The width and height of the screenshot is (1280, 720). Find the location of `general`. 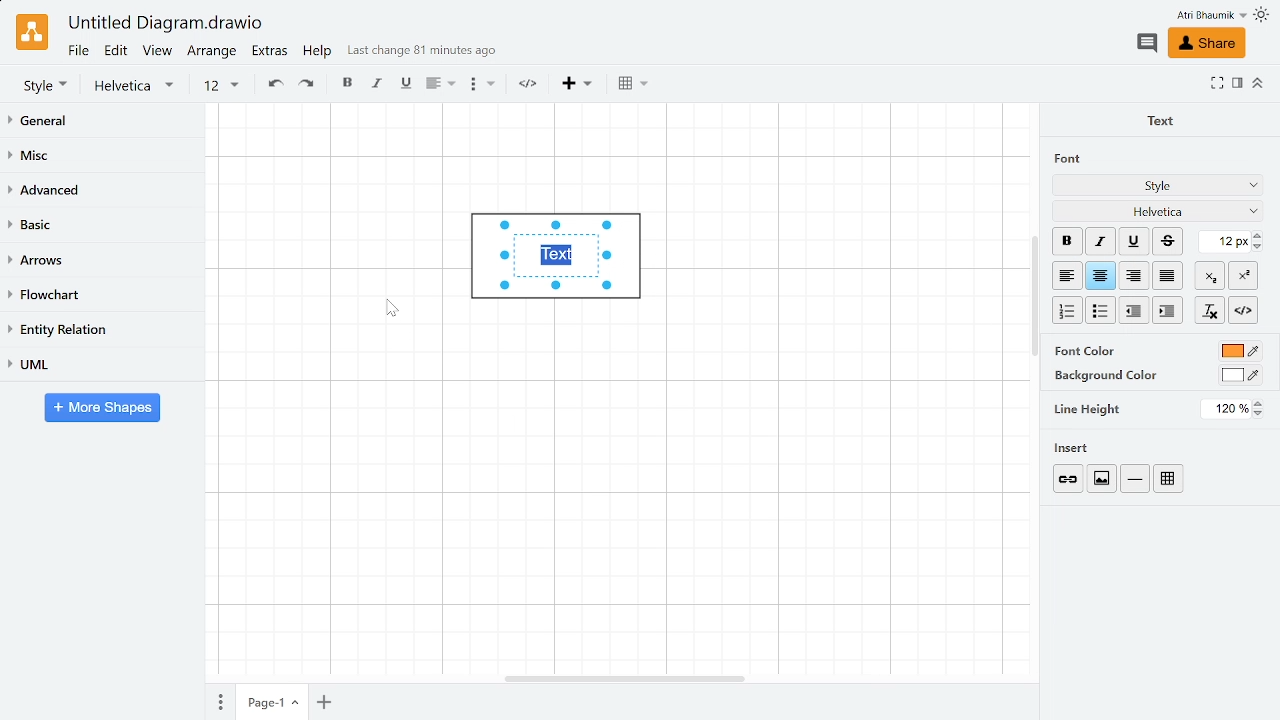

general is located at coordinates (104, 122).